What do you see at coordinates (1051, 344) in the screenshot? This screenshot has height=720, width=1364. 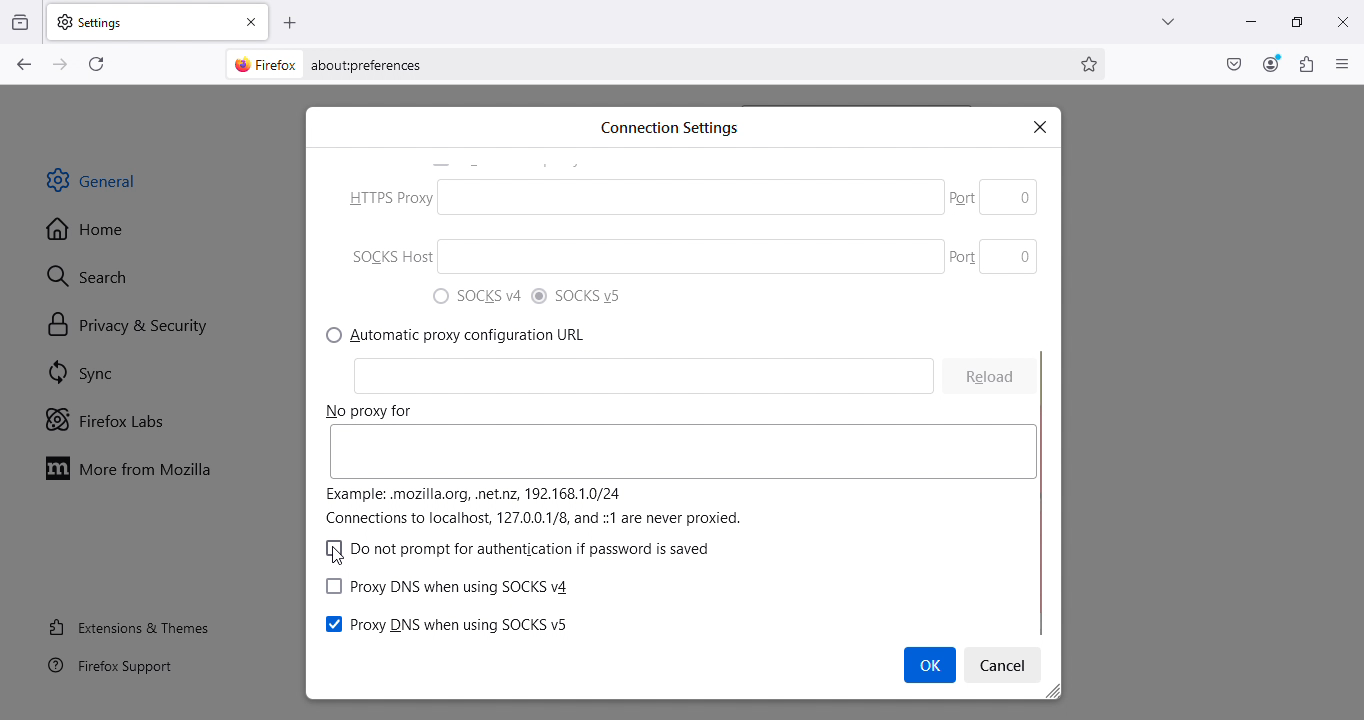 I see `scroll bar` at bounding box center [1051, 344].